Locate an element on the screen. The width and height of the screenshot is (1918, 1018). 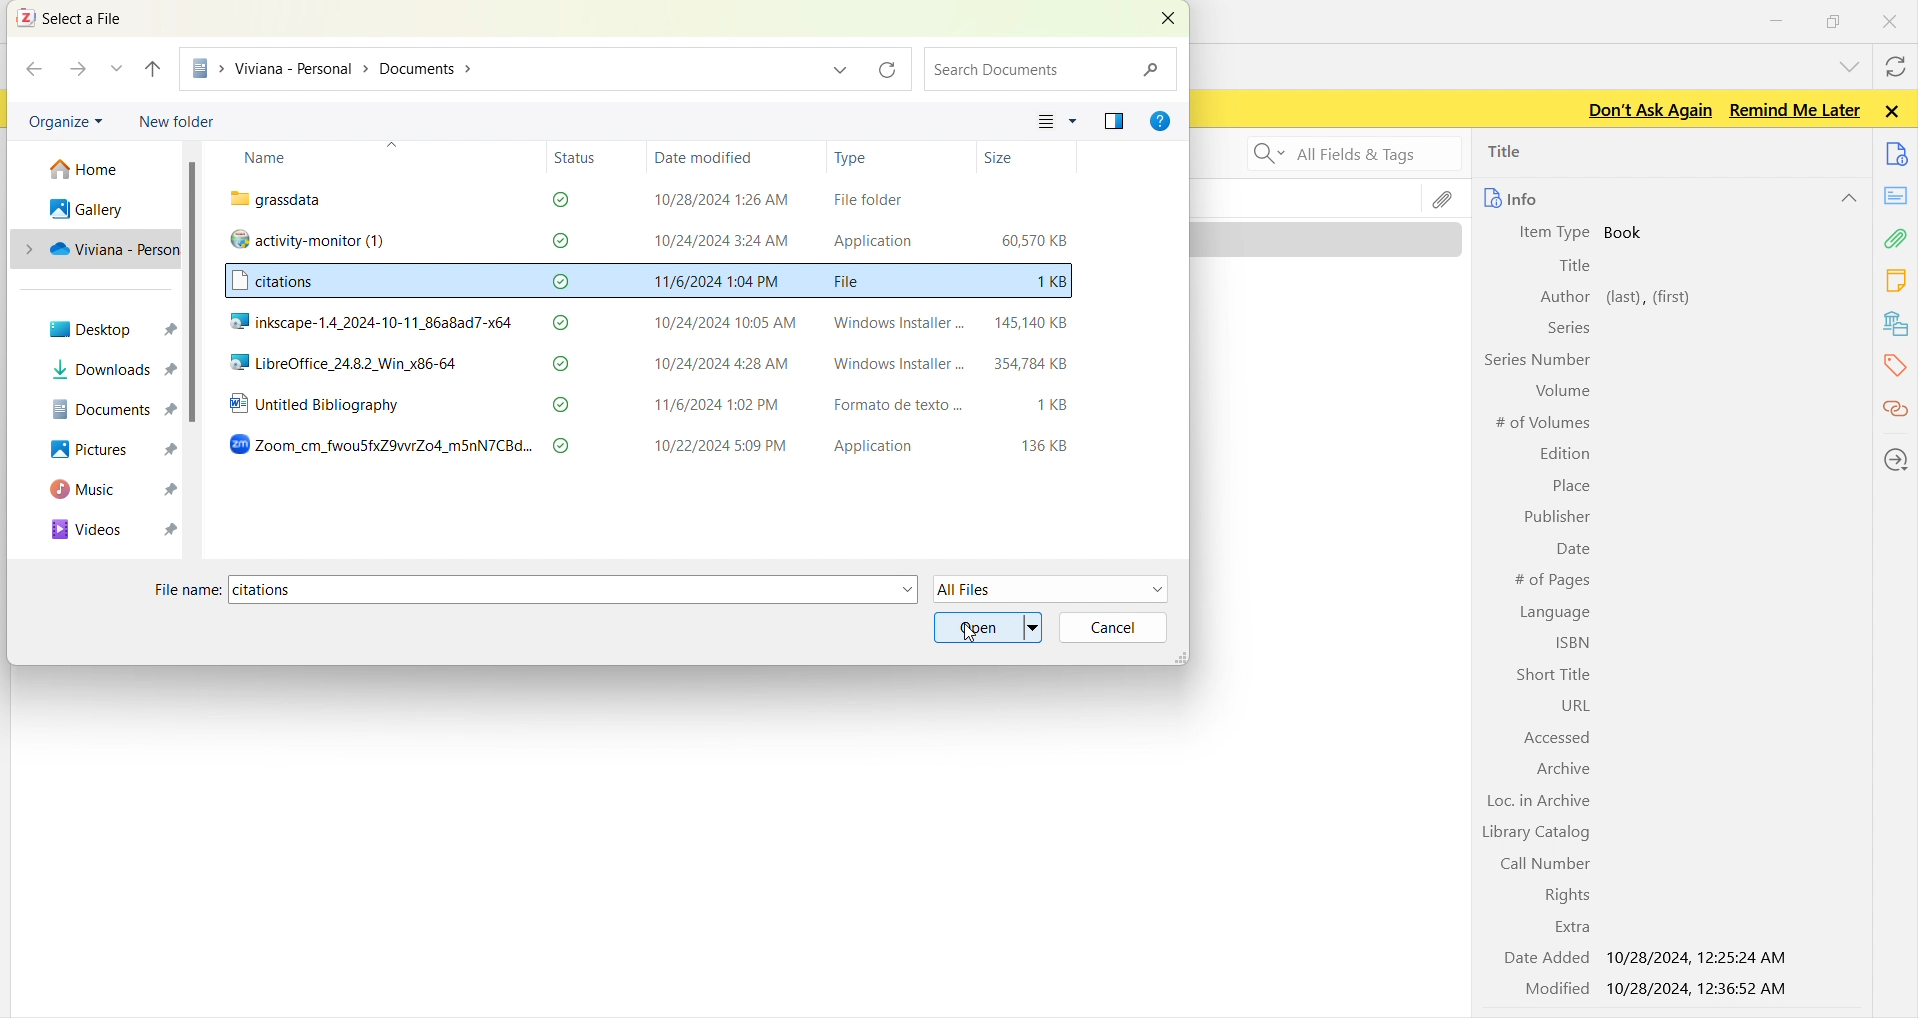
Date is located at coordinates (1568, 547).